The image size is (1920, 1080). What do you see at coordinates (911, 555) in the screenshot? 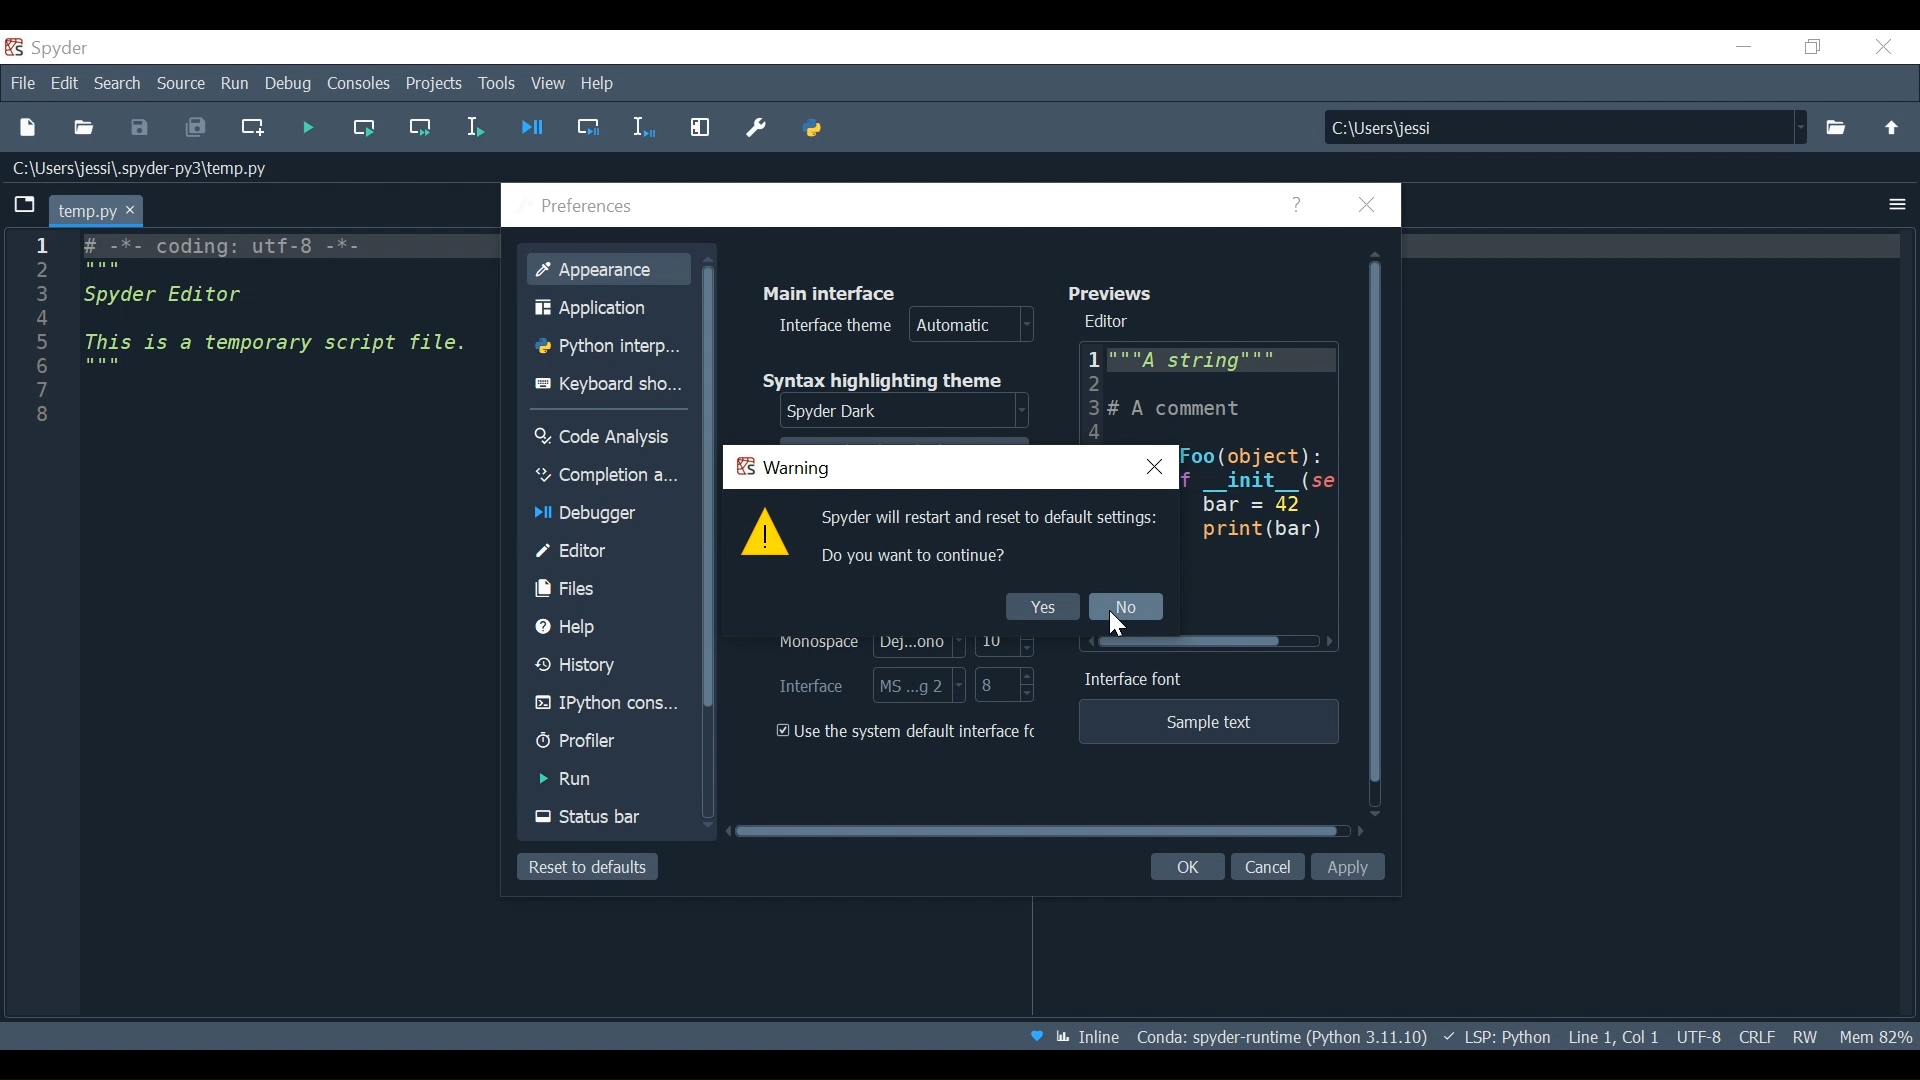
I see `Do you want to continue?` at bounding box center [911, 555].